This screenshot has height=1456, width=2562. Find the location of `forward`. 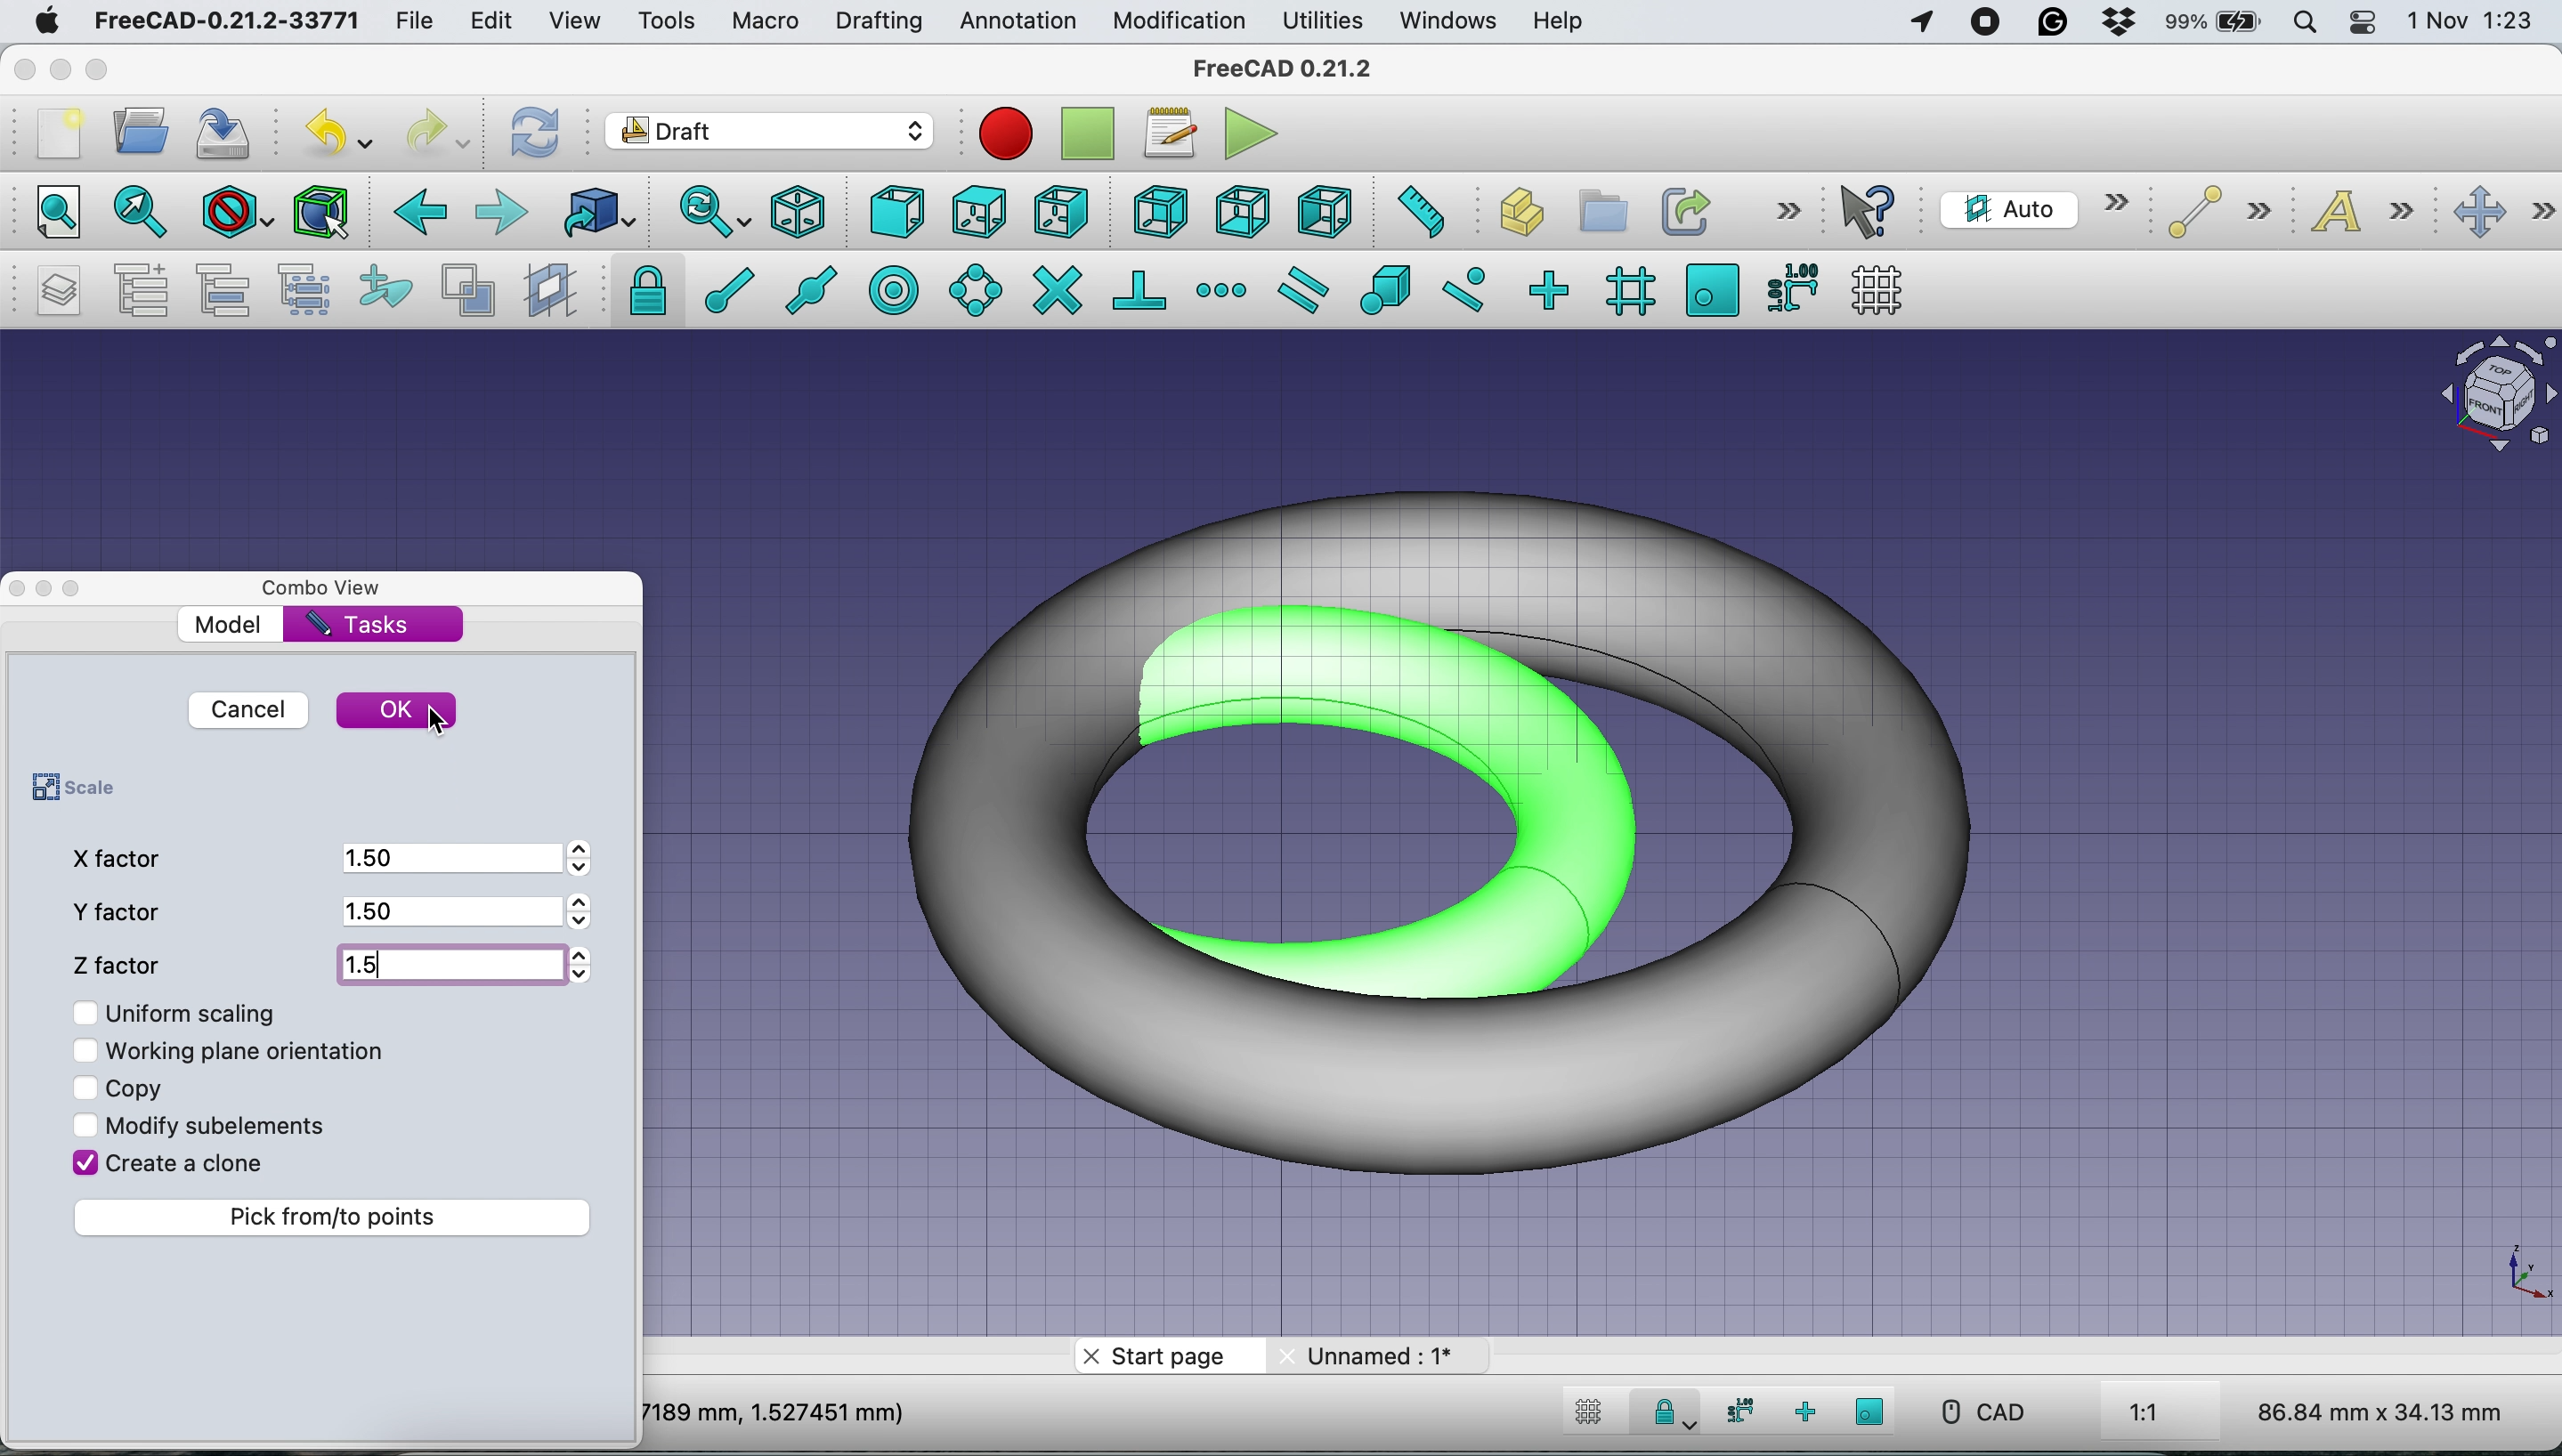

forward is located at coordinates (503, 215).